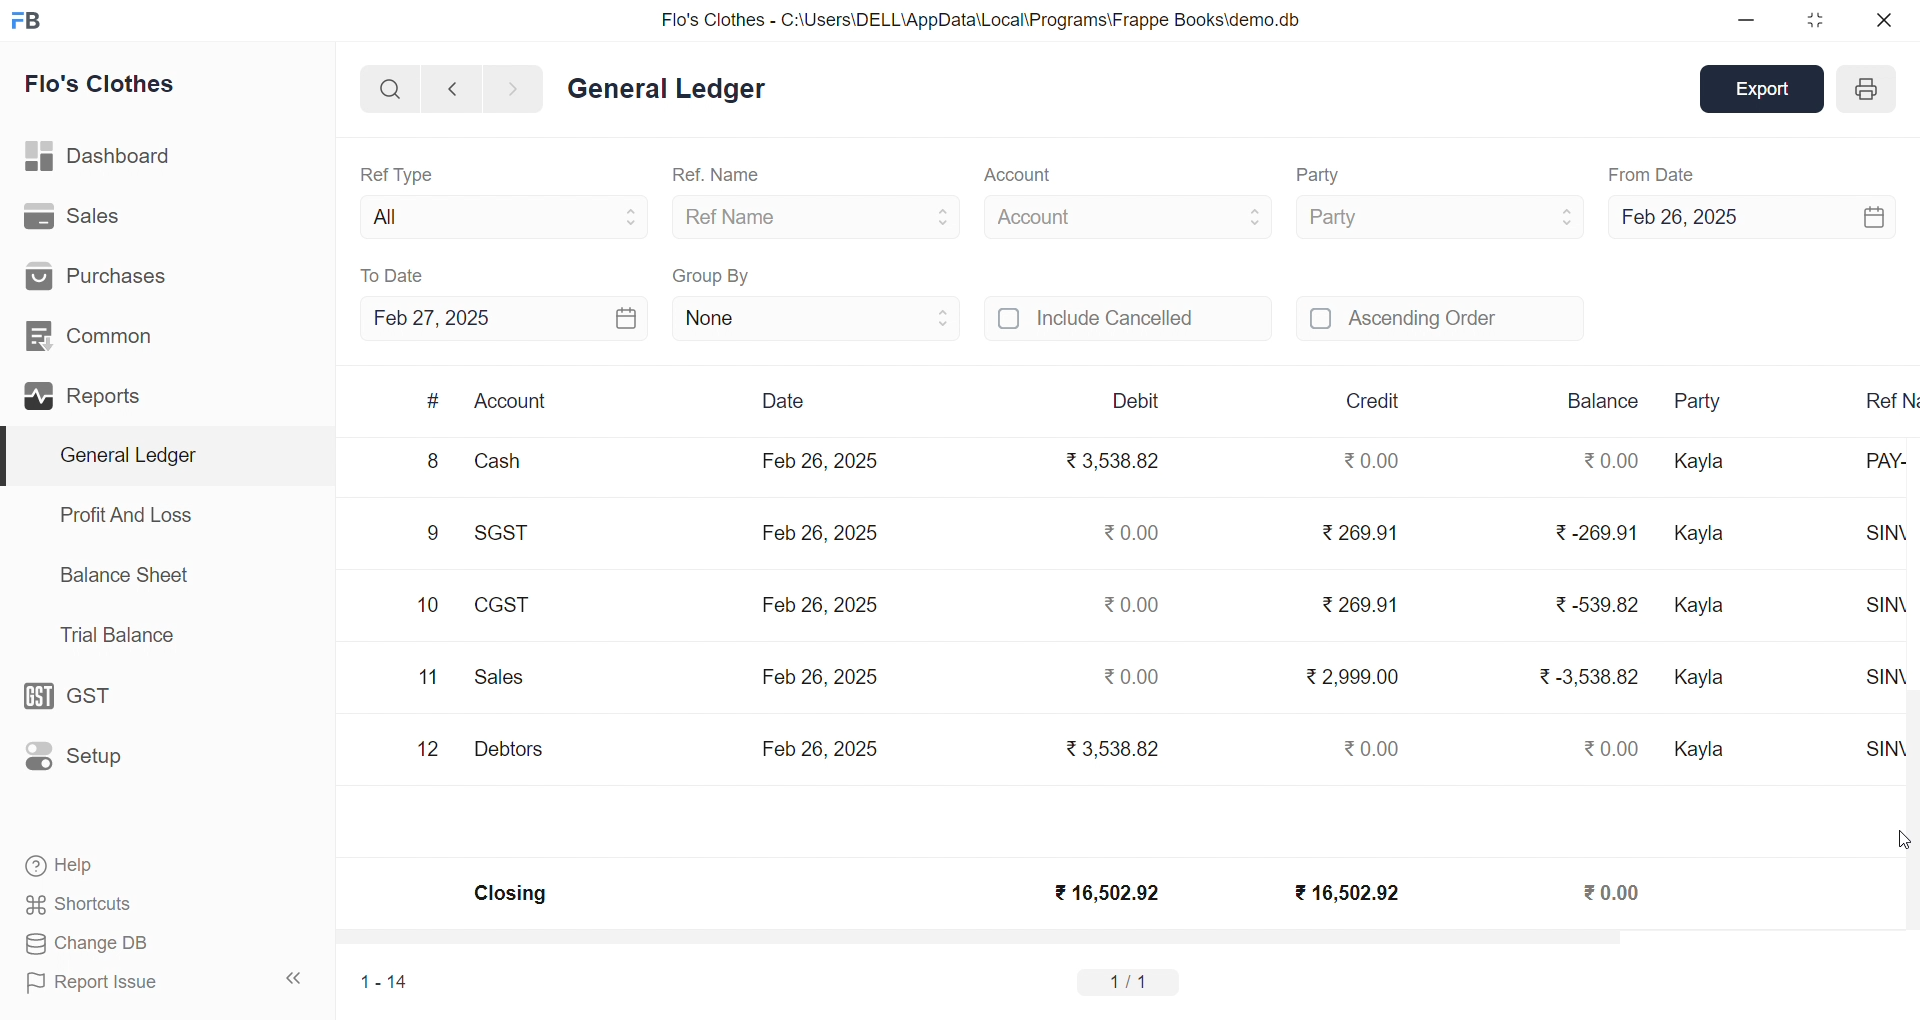 This screenshot has height=1020, width=1920. What do you see at coordinates (1866, 92) in the screenshot?
I see `PRINT` at bounding box center [1866, 92].